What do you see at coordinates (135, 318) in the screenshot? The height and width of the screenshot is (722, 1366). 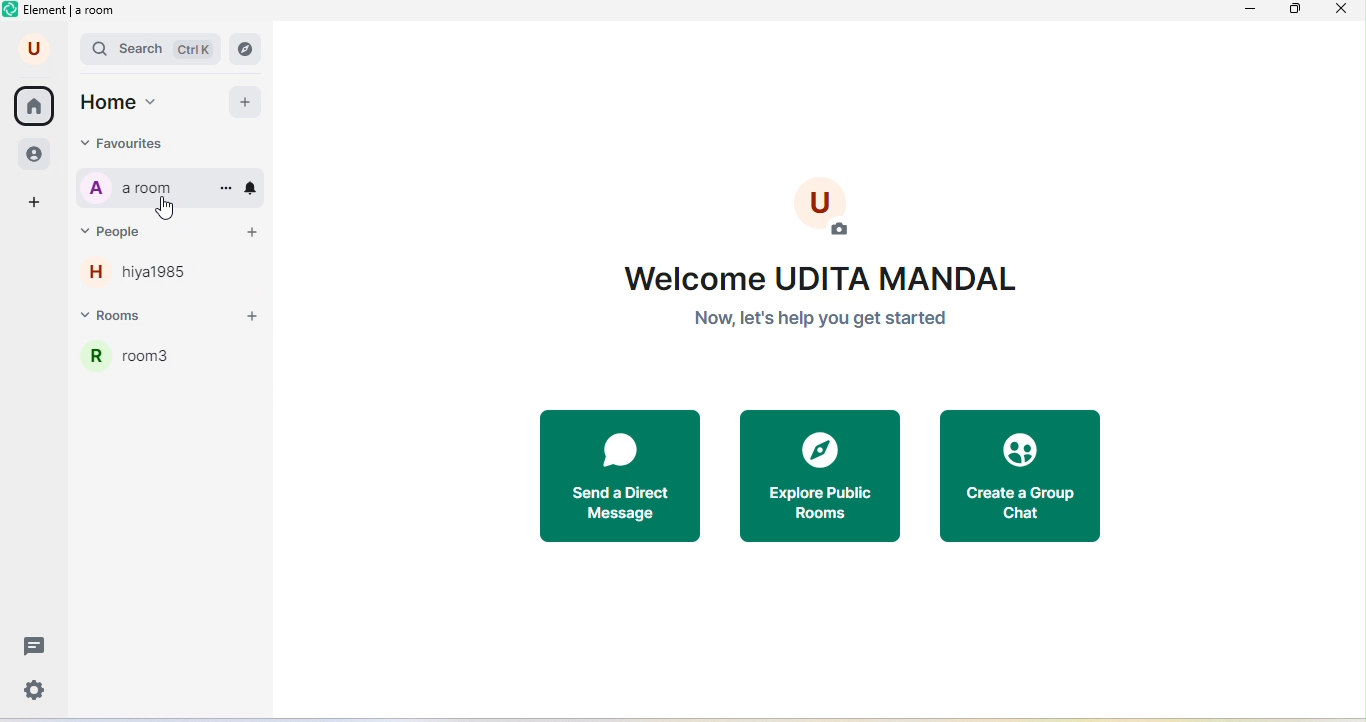 I see `rooms` at bounding box center [135, 318].